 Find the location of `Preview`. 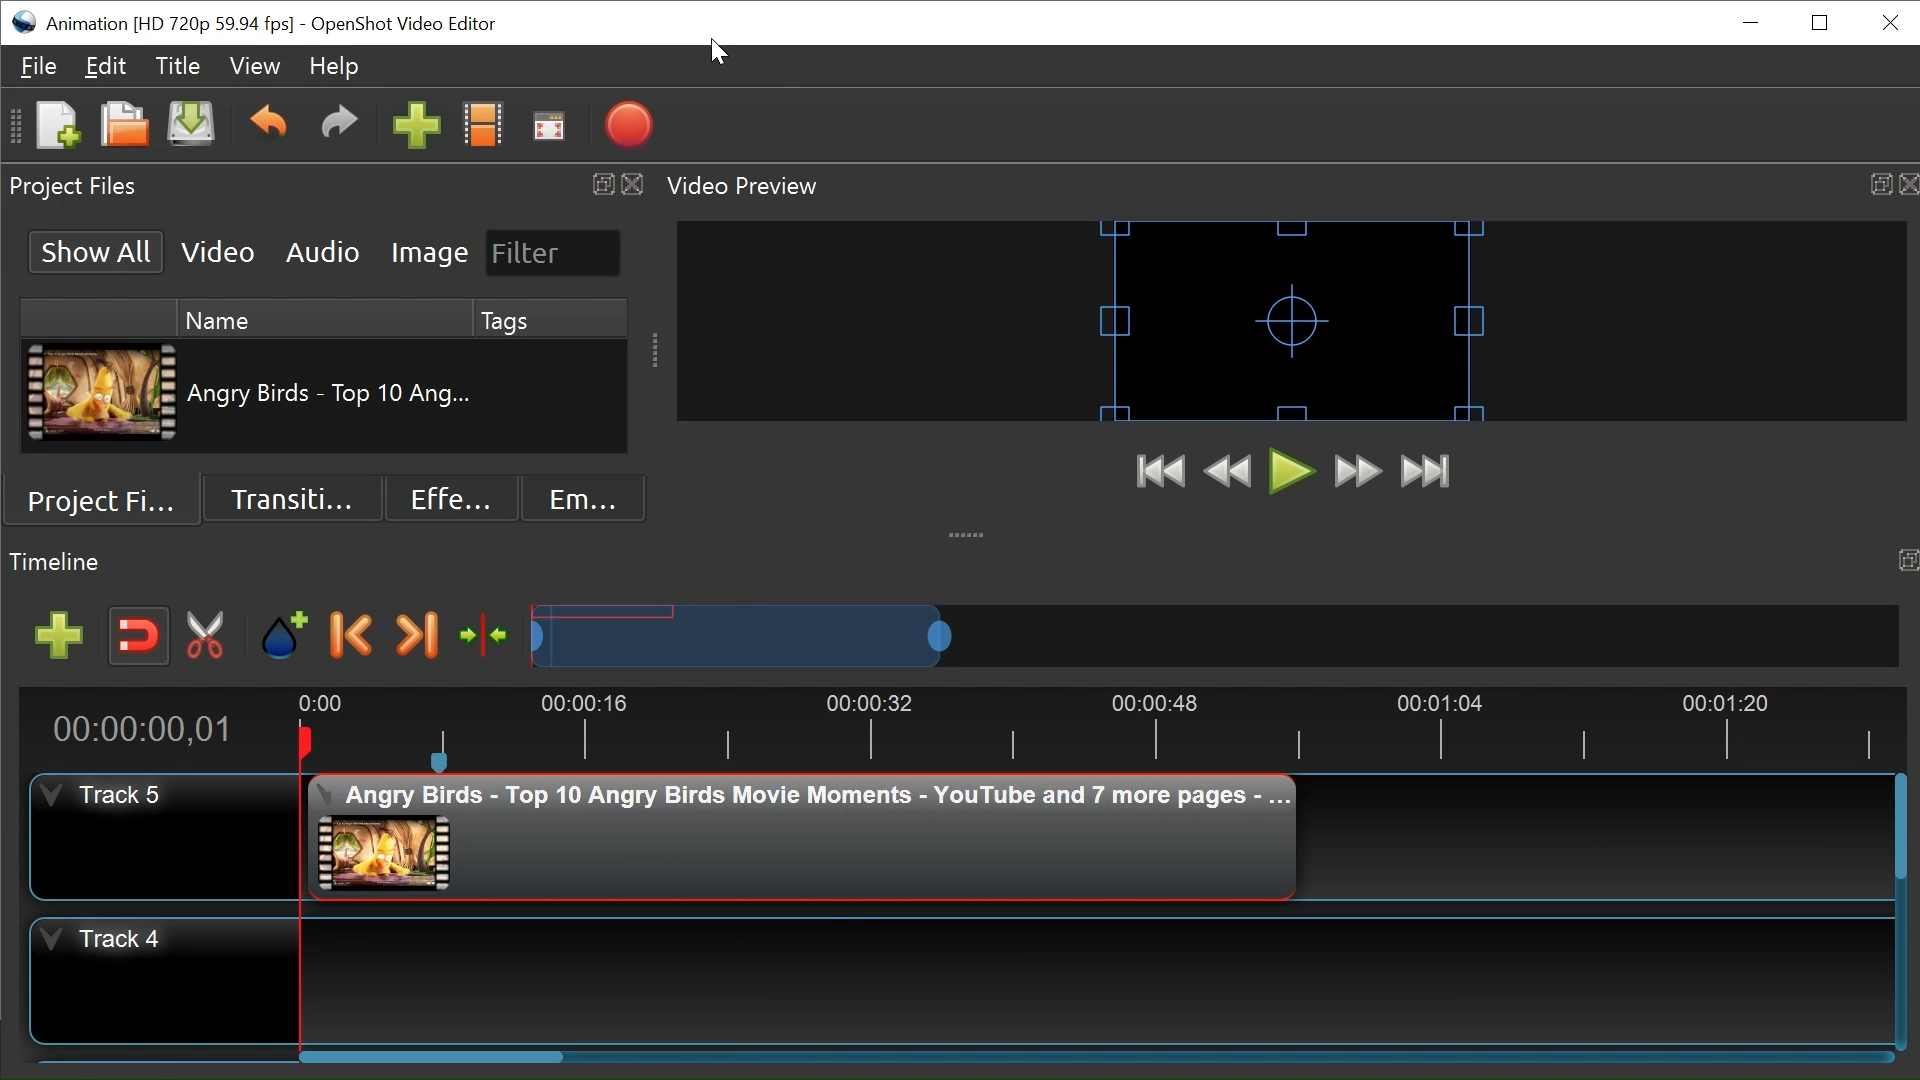

Preview is located at coordinates (1232, 474).